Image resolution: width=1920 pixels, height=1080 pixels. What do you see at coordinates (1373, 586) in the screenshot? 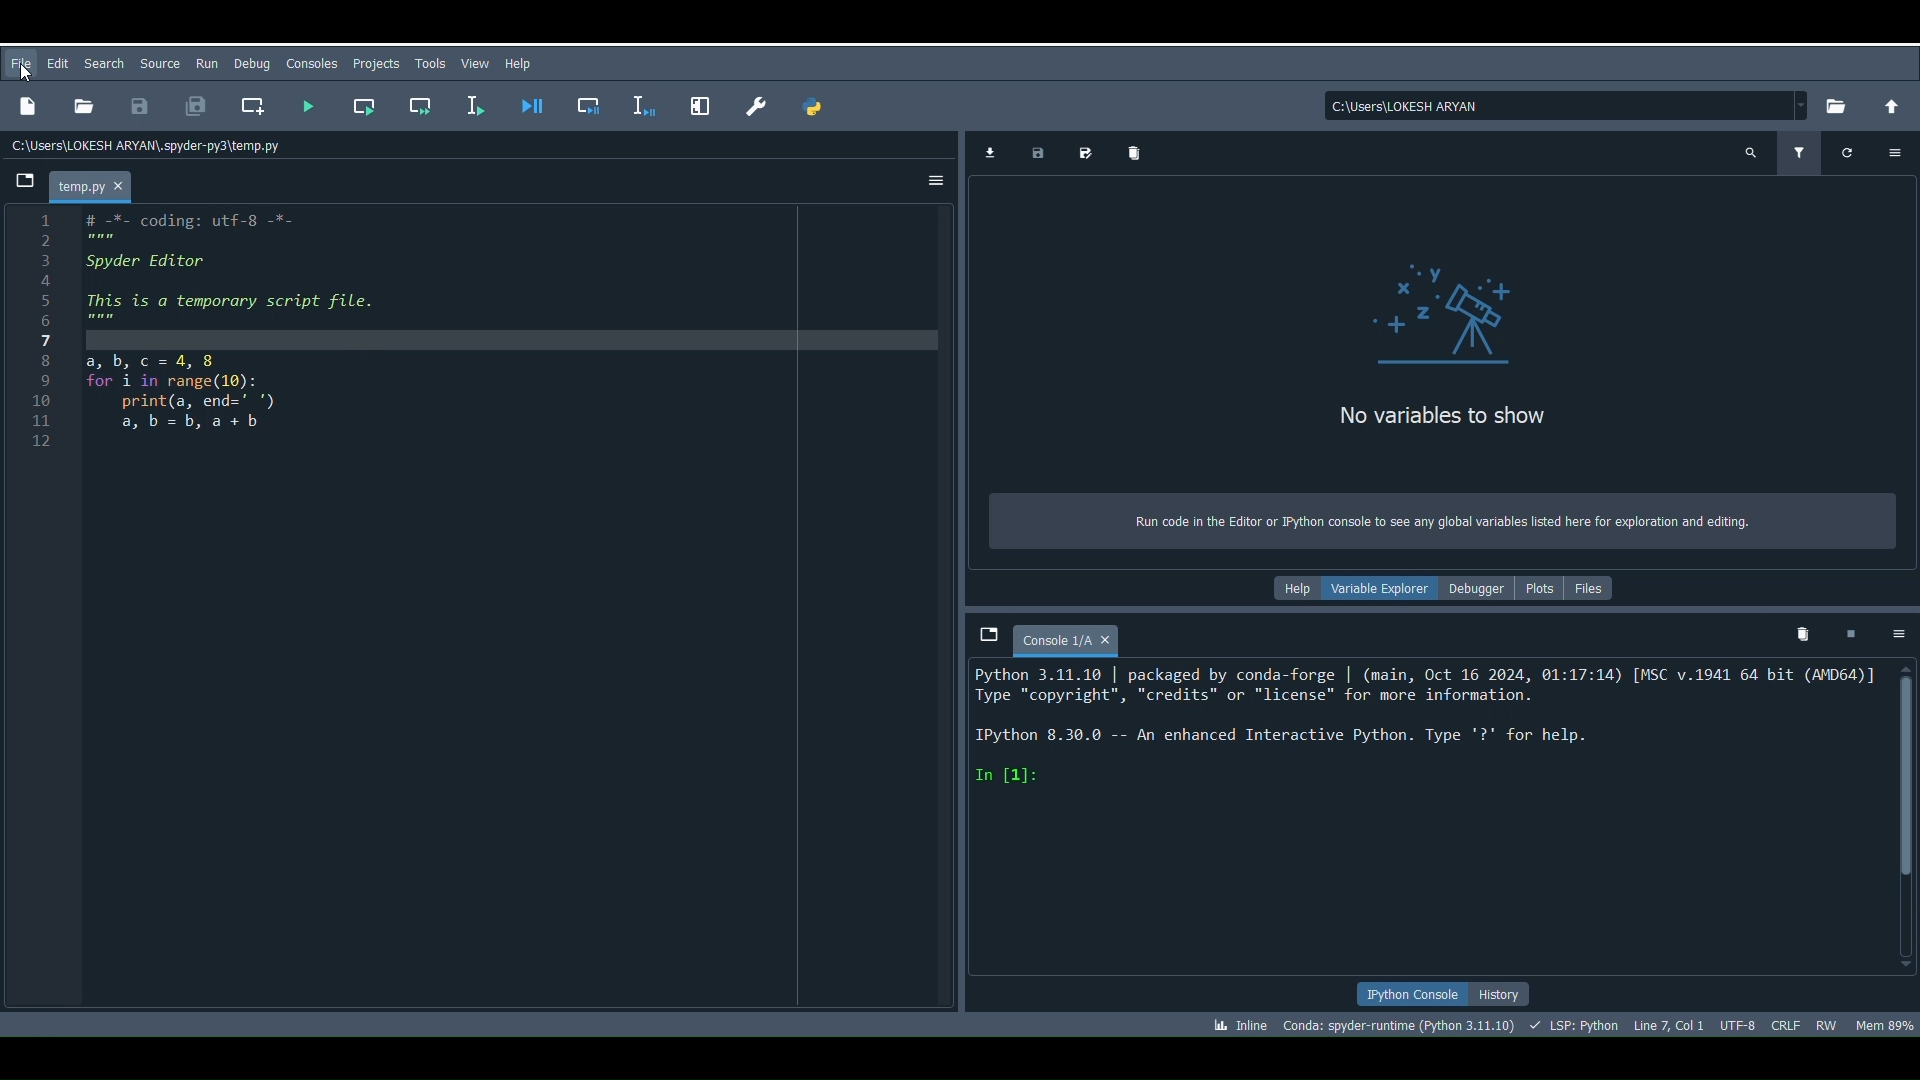
I see `Variable explorer` at bounding box center [1373, 586].